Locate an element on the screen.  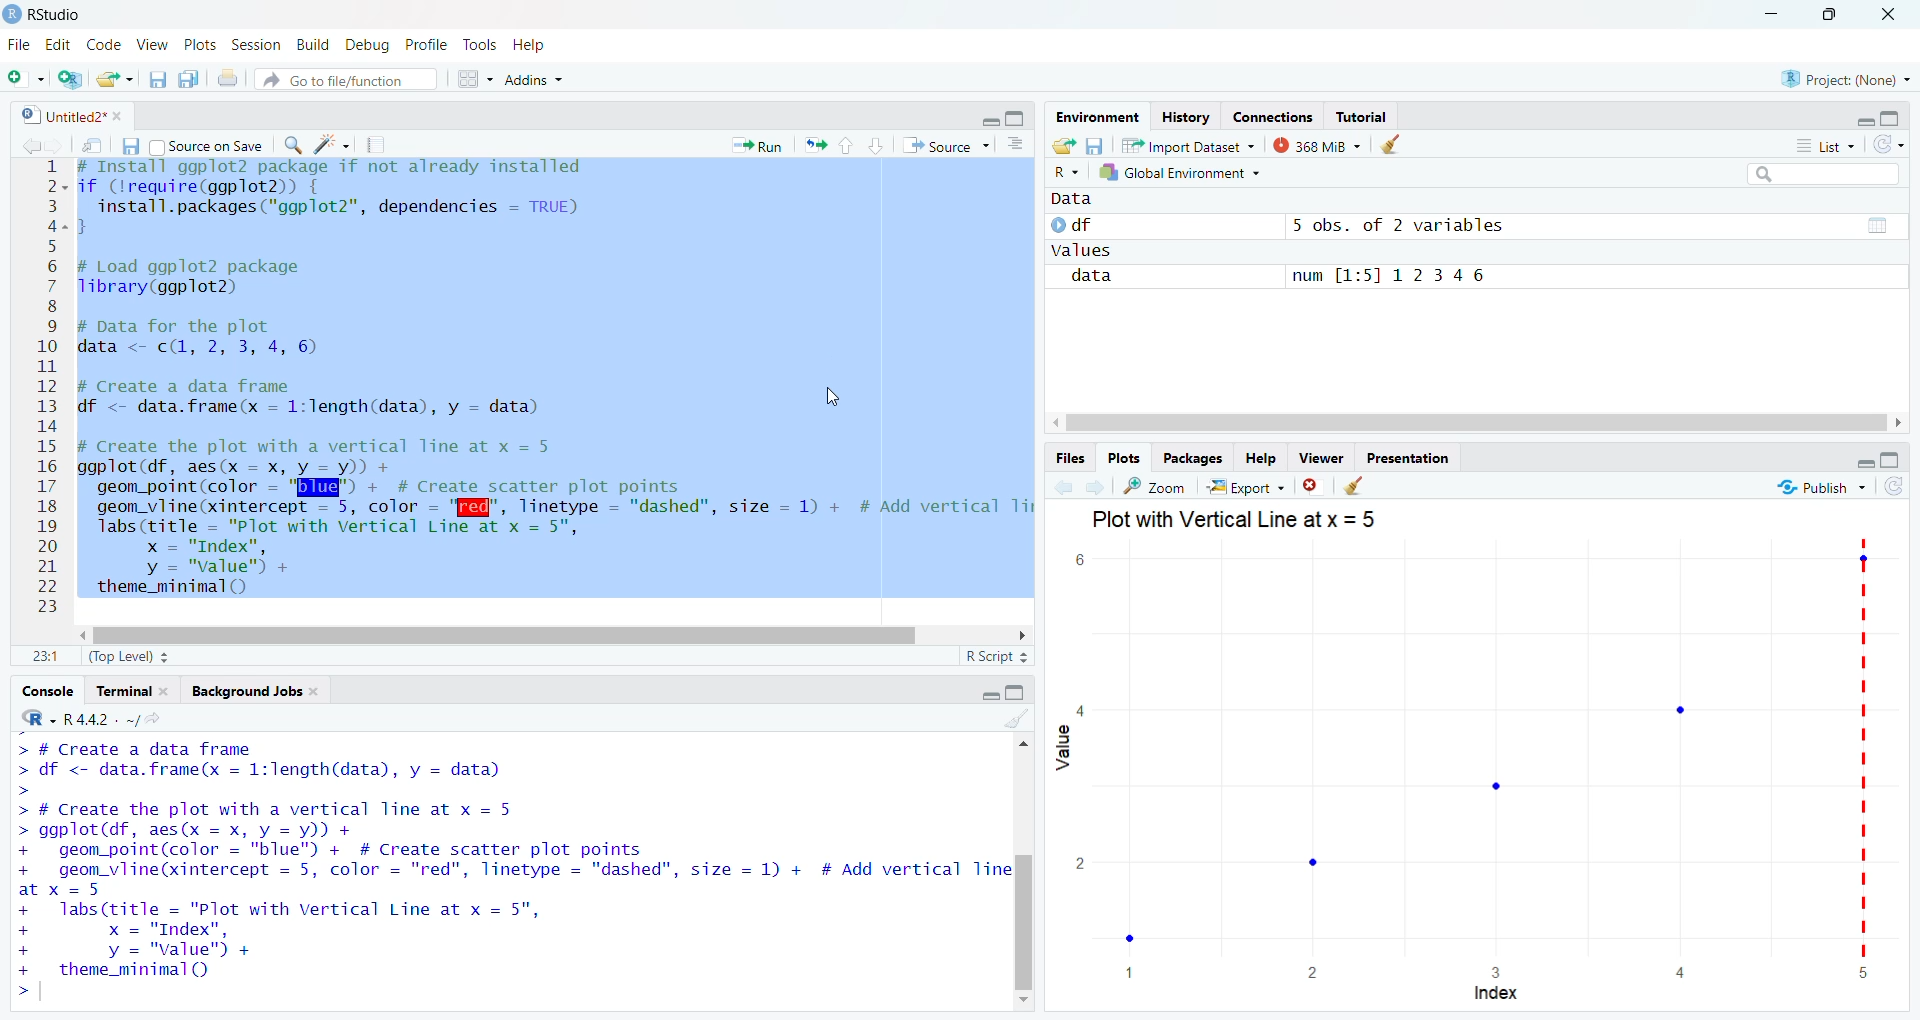
s Session is located at coordinates (252, 45).